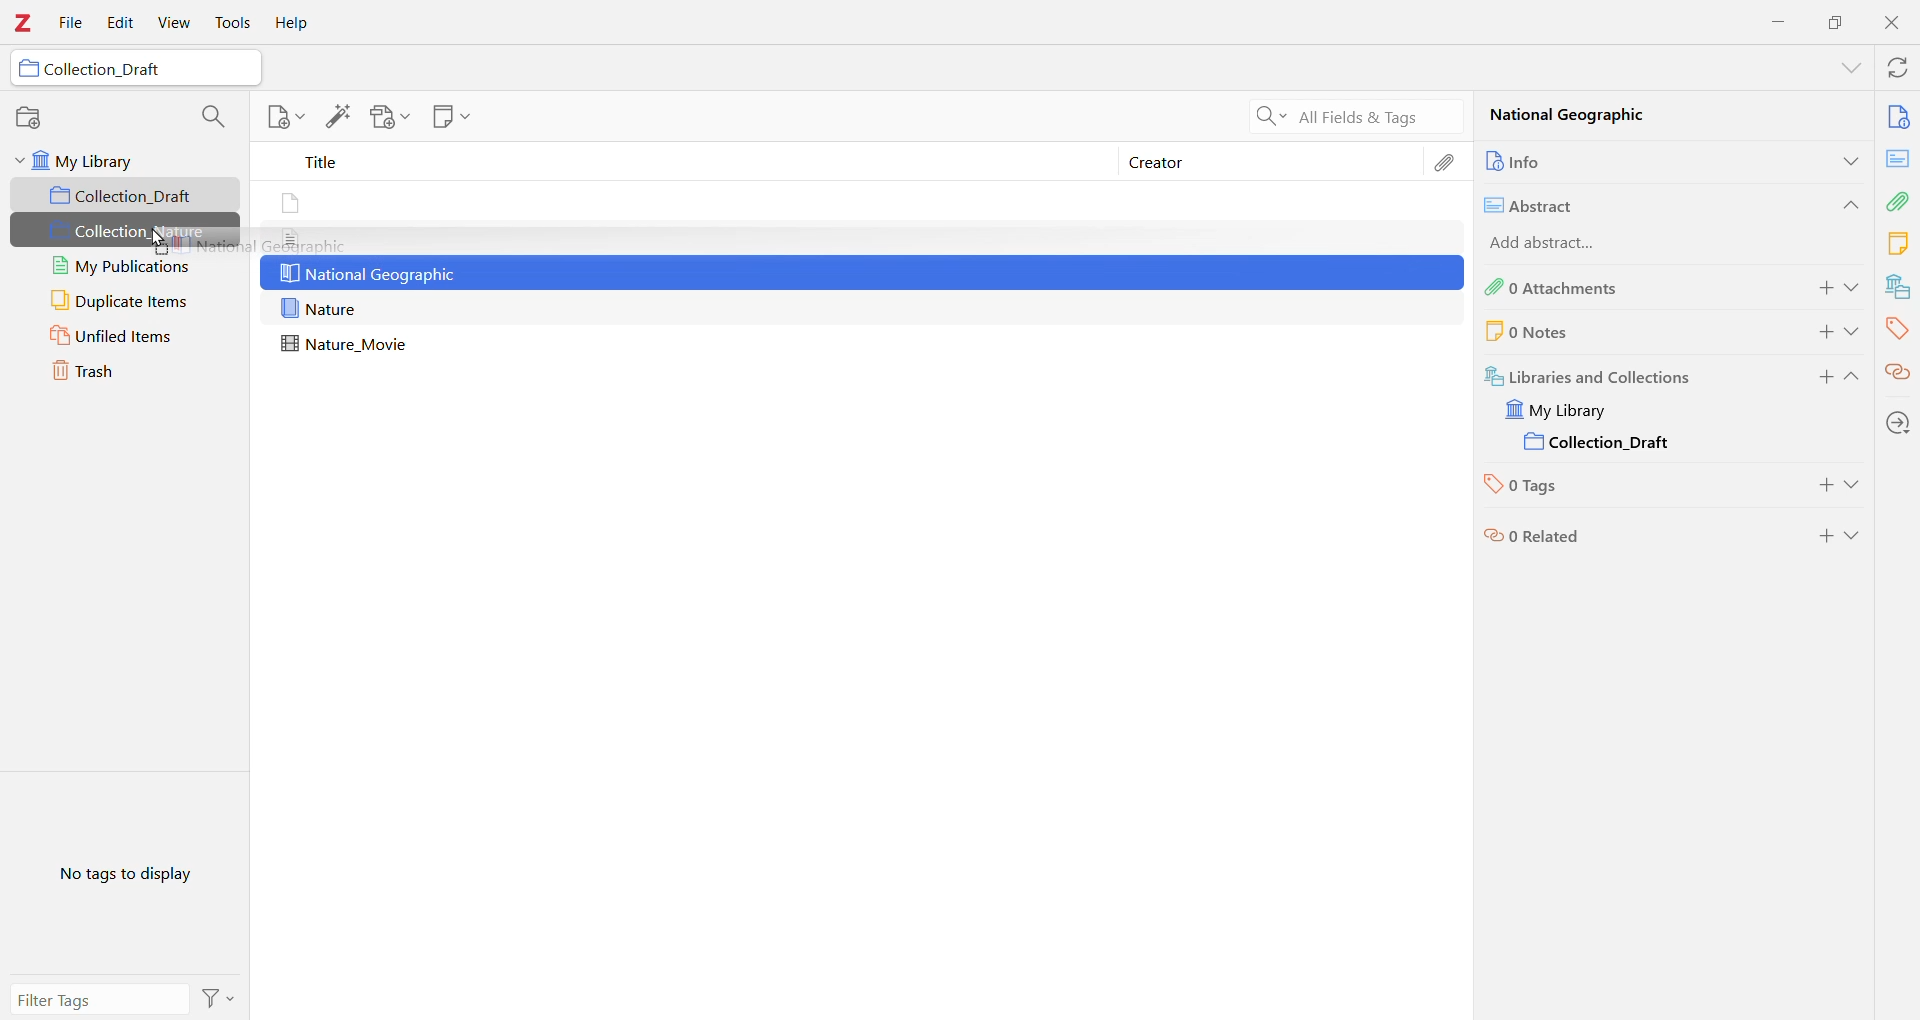 Image resolution: width=1920 pixels, height=1020 pixels. Describe the element at coordinates (72, 24) in the screenshot. I see `File` at that location.